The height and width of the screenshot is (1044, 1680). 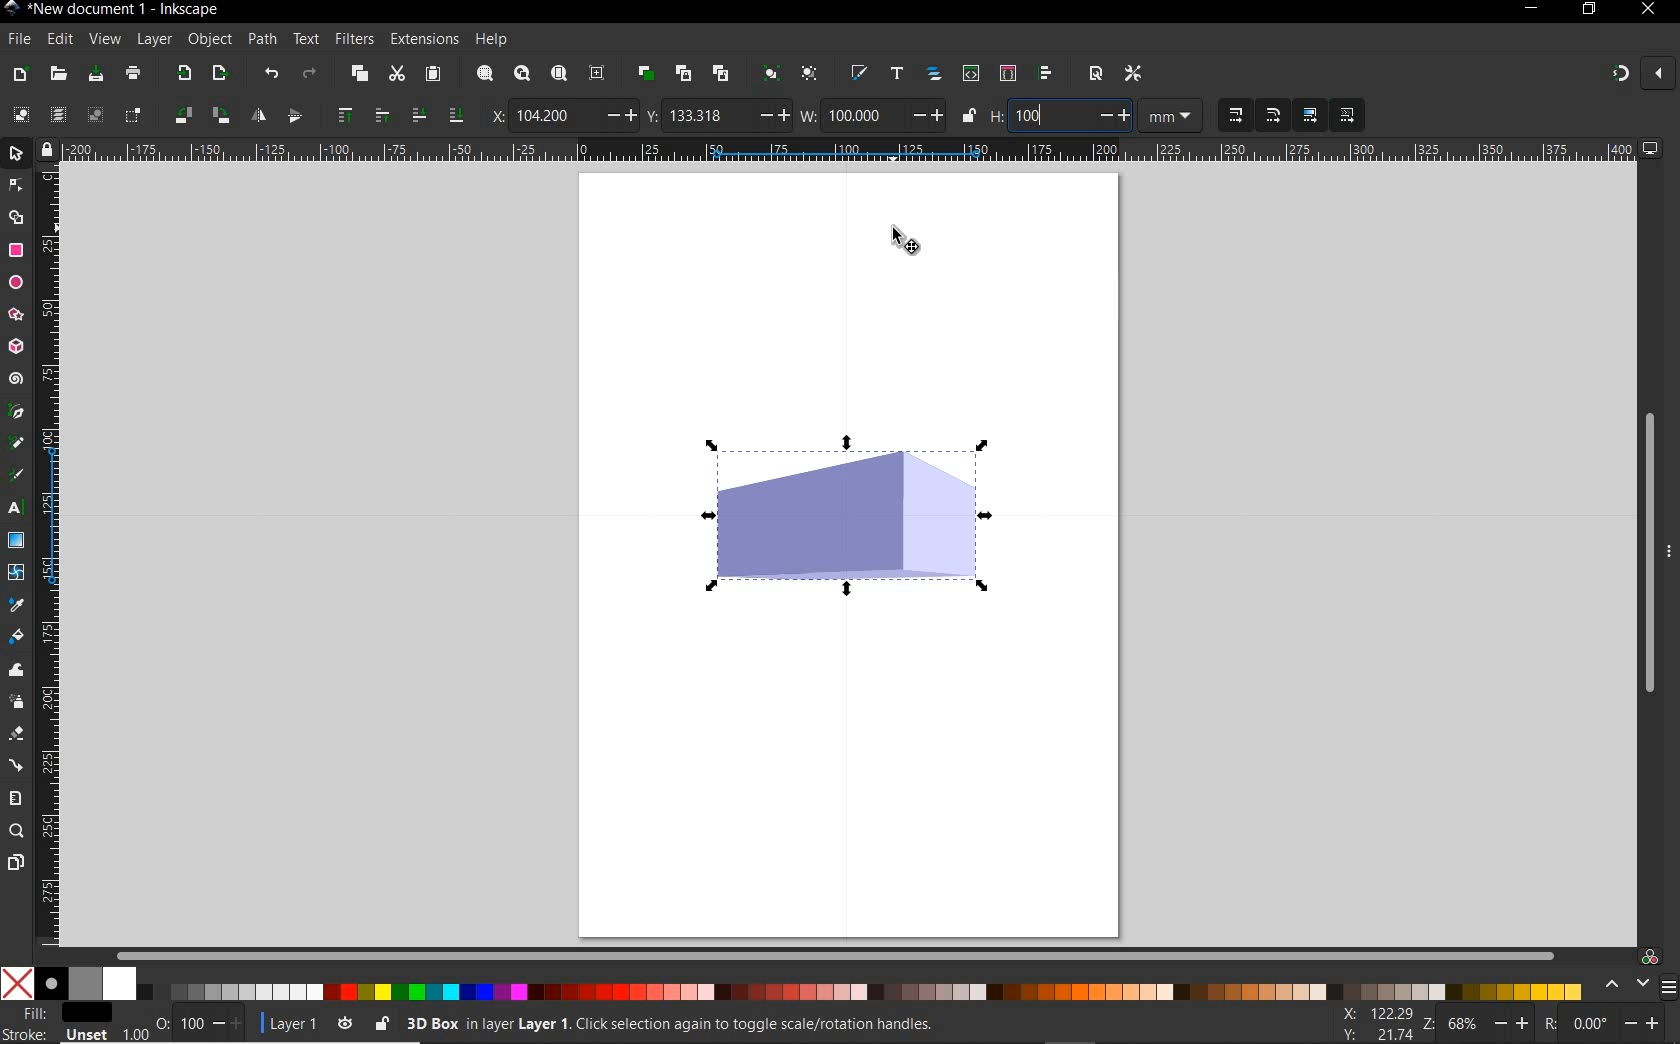 I want to click on open document properties, so click(x=1095, y=75).